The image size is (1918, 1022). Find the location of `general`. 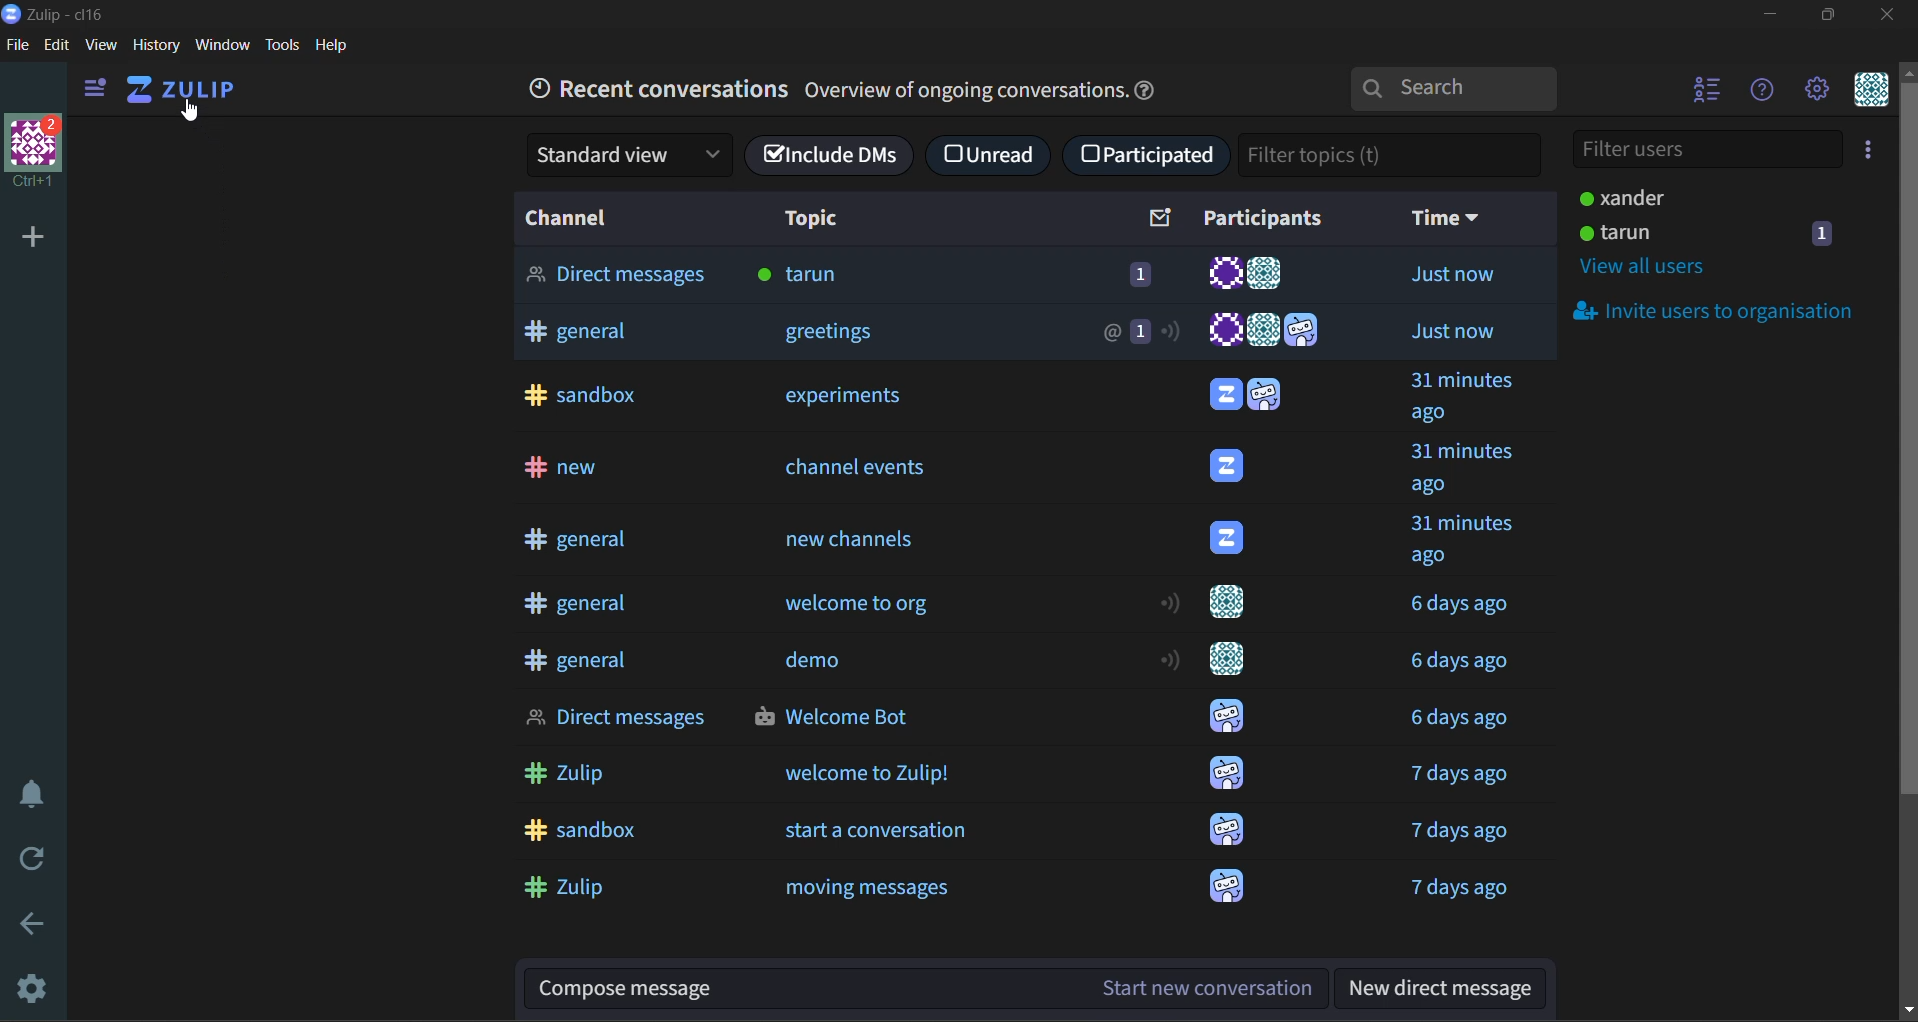

general is located at coordinates (591, 661).